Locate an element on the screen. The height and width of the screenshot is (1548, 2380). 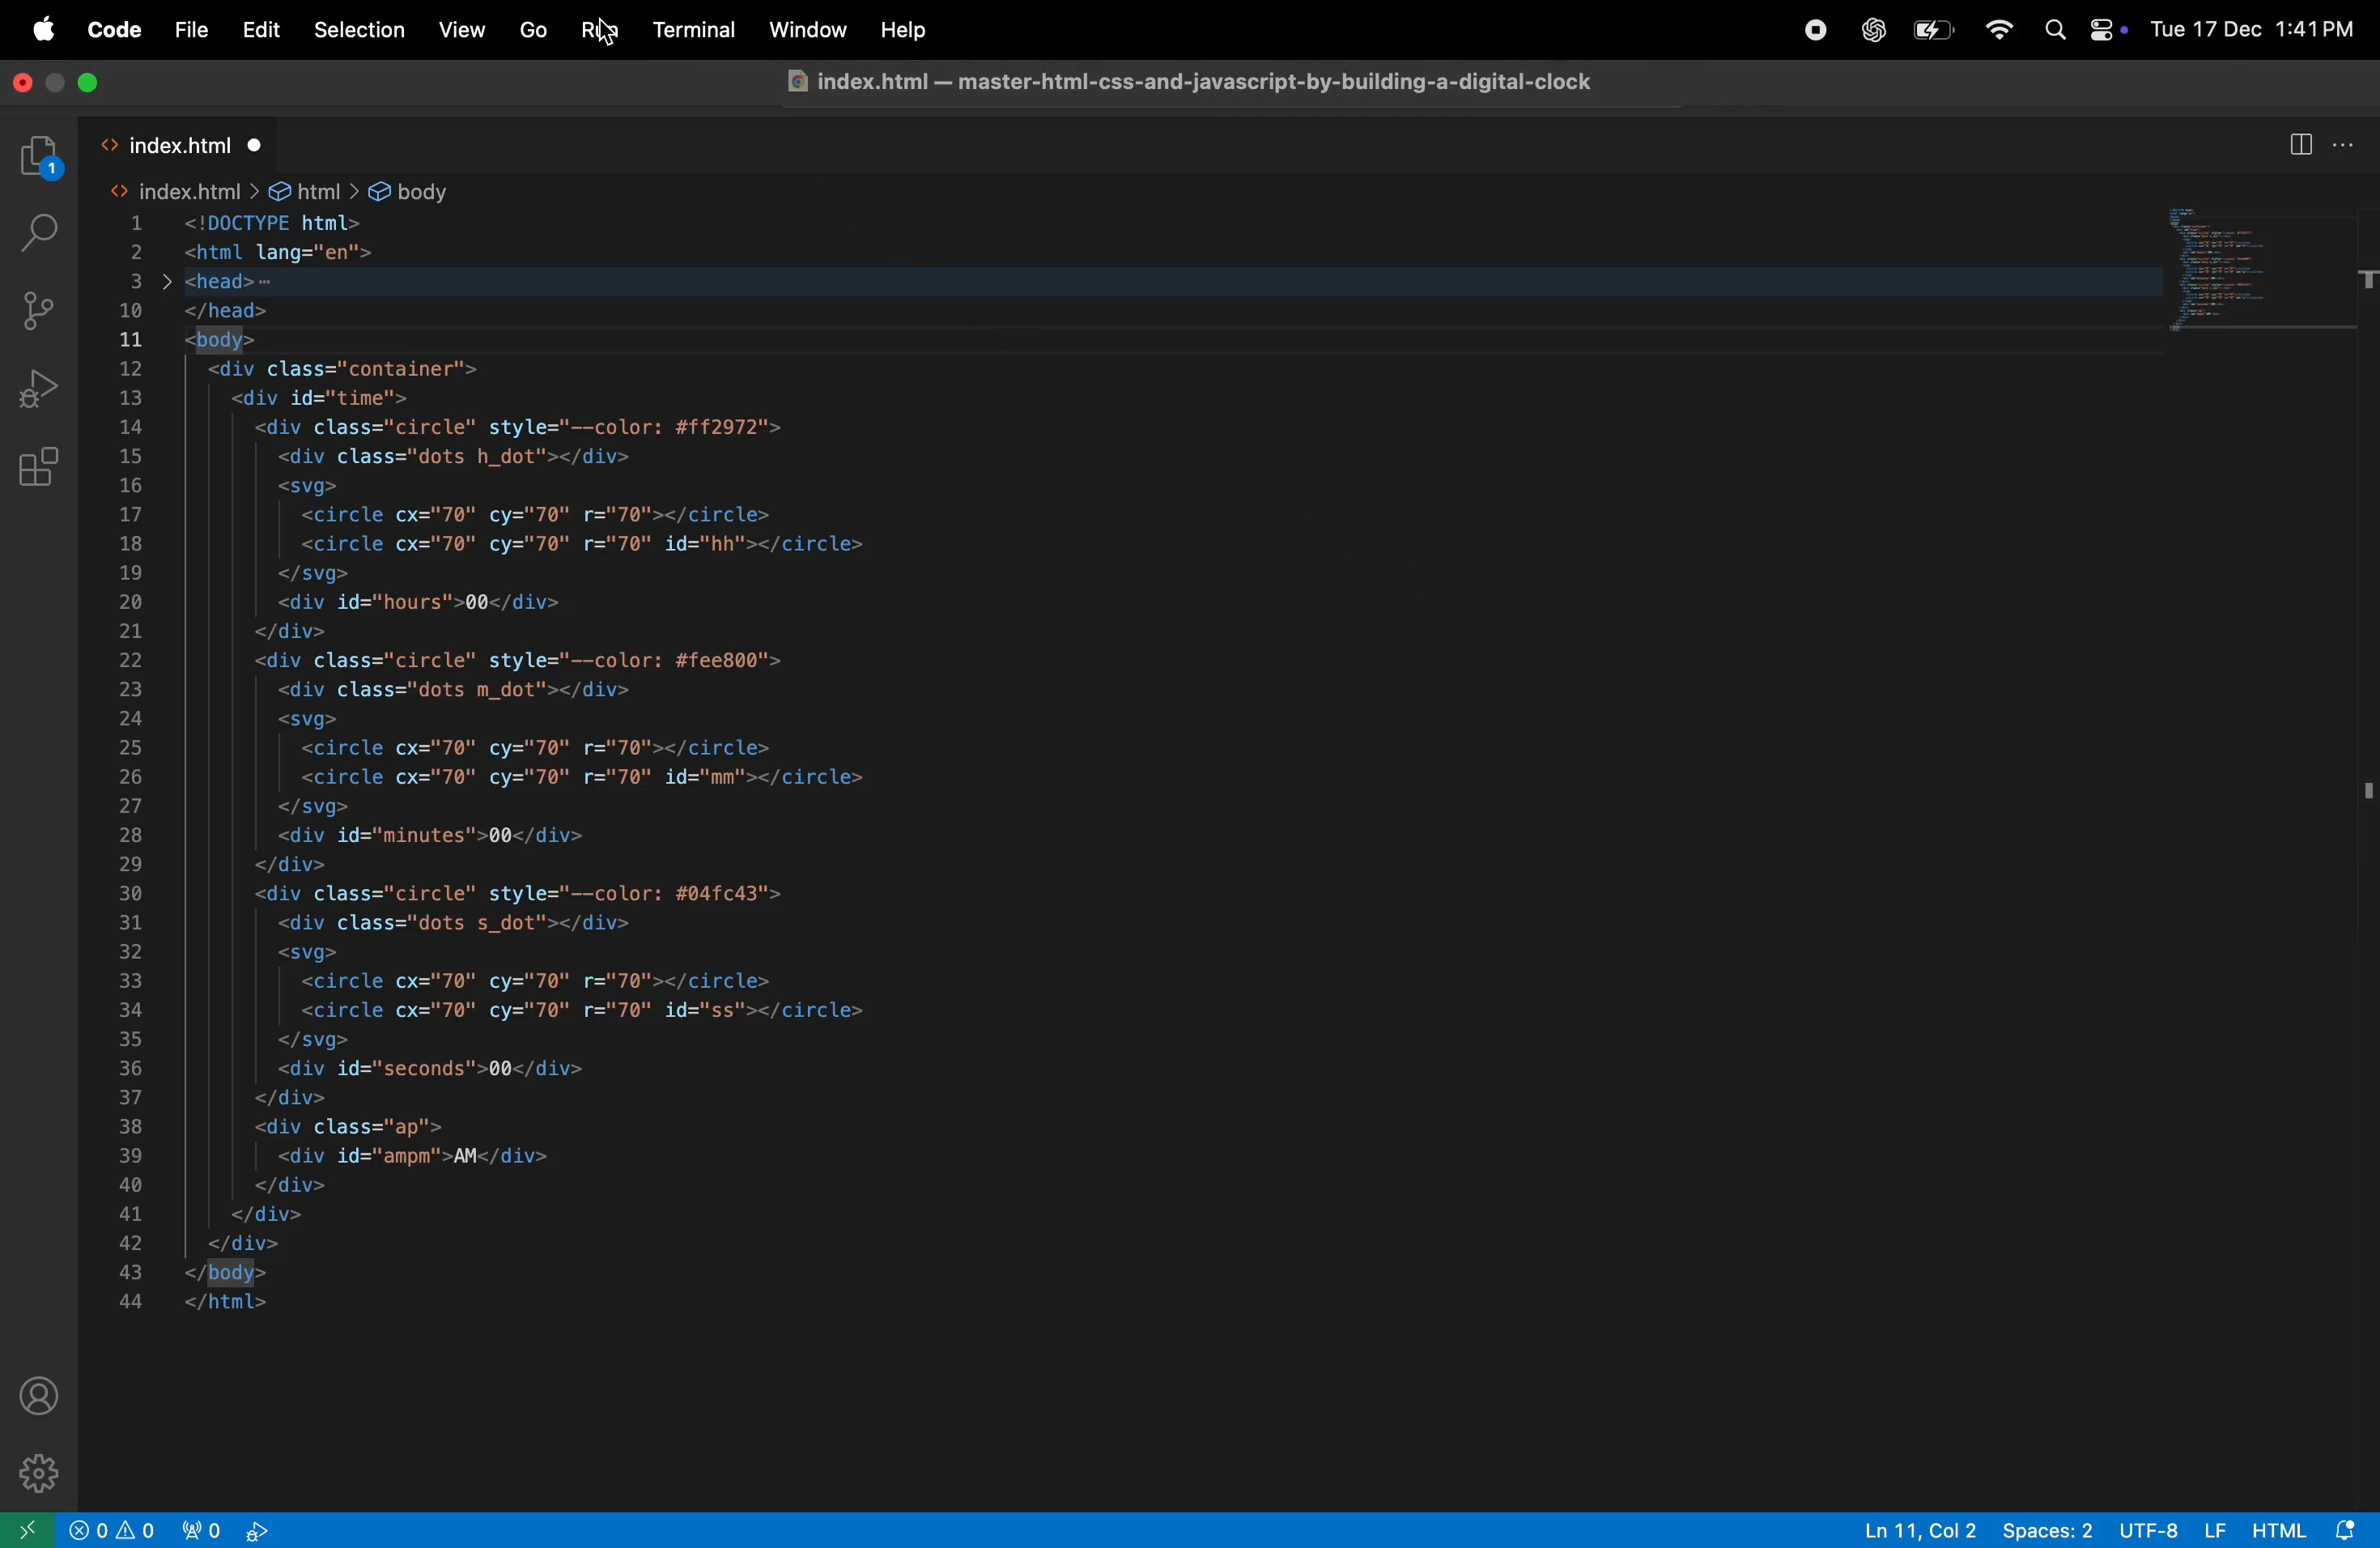
view port is located at coordinates (232, 1529).